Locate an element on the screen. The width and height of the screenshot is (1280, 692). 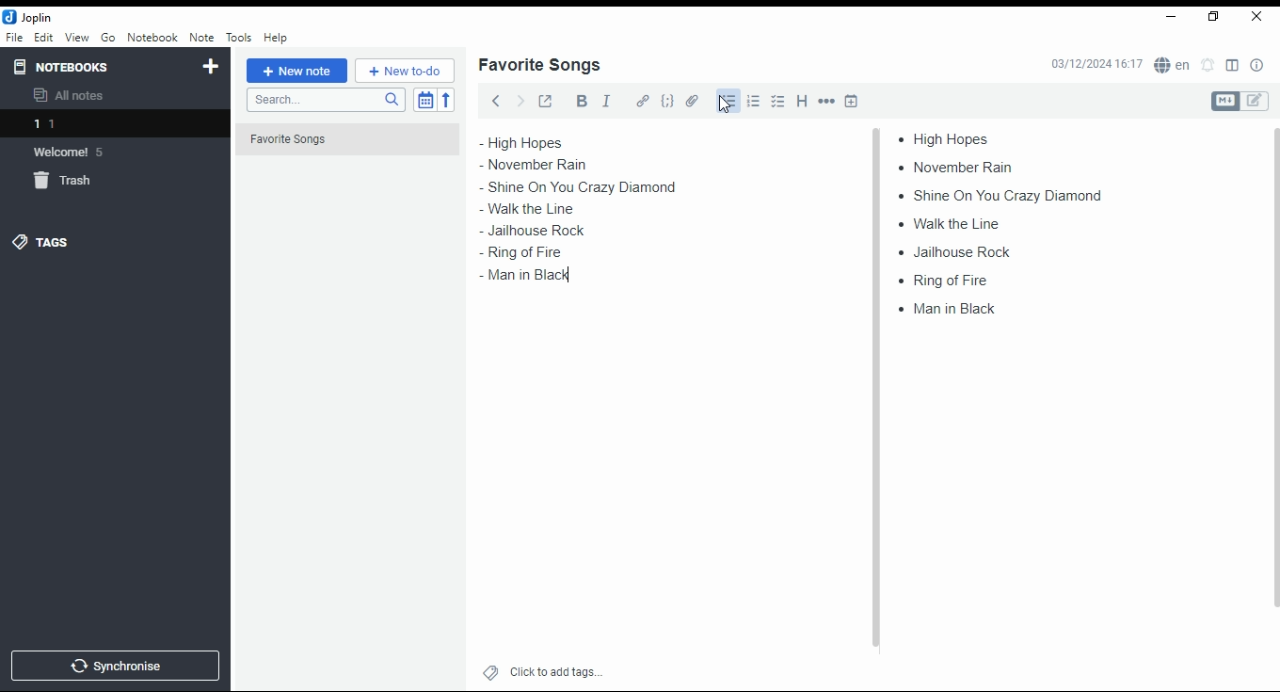
walk ta line is located at coordinates (520, 210).